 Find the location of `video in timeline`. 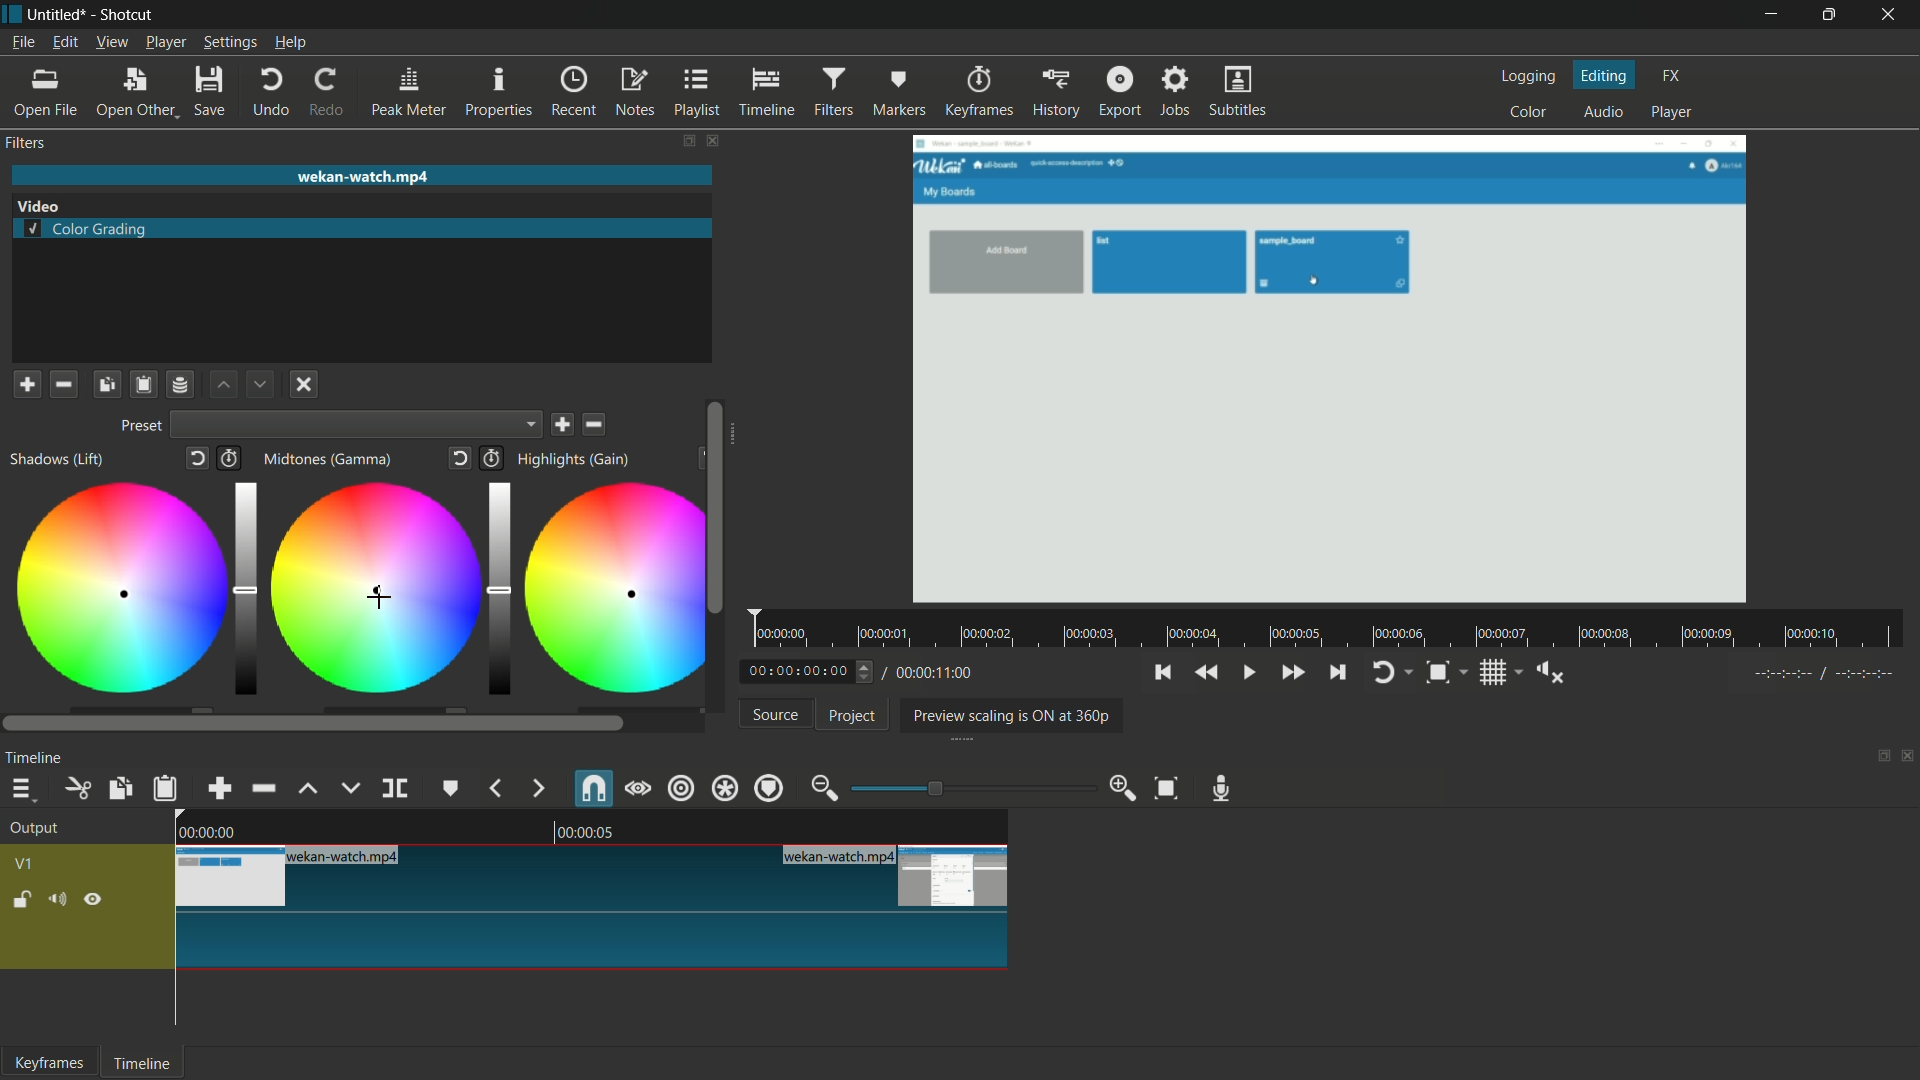

video in timeline is located at coordinates (593, 906).